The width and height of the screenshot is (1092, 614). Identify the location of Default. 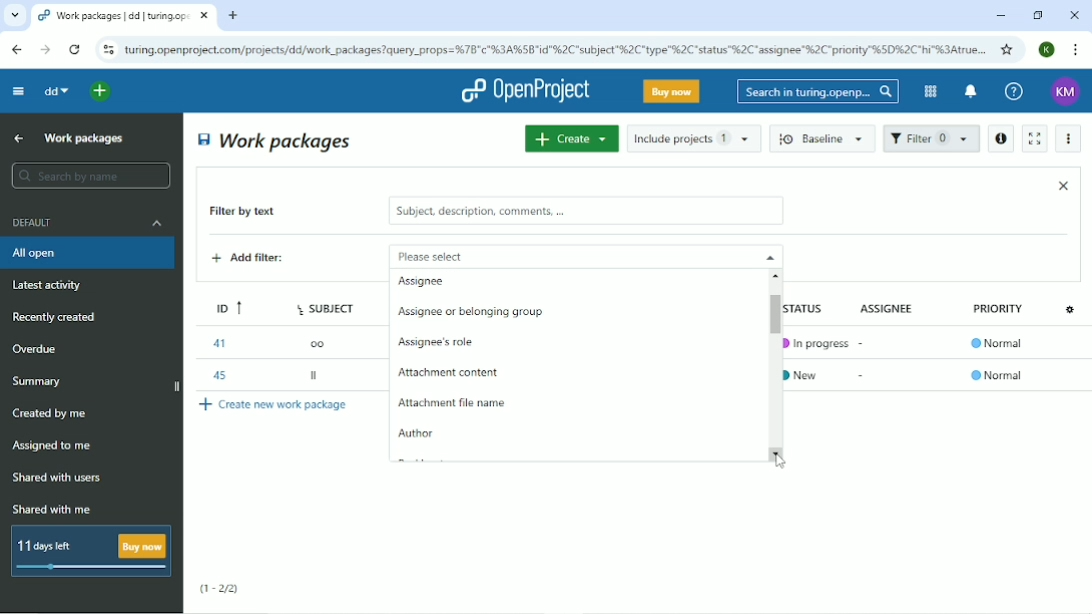
(89, 222).